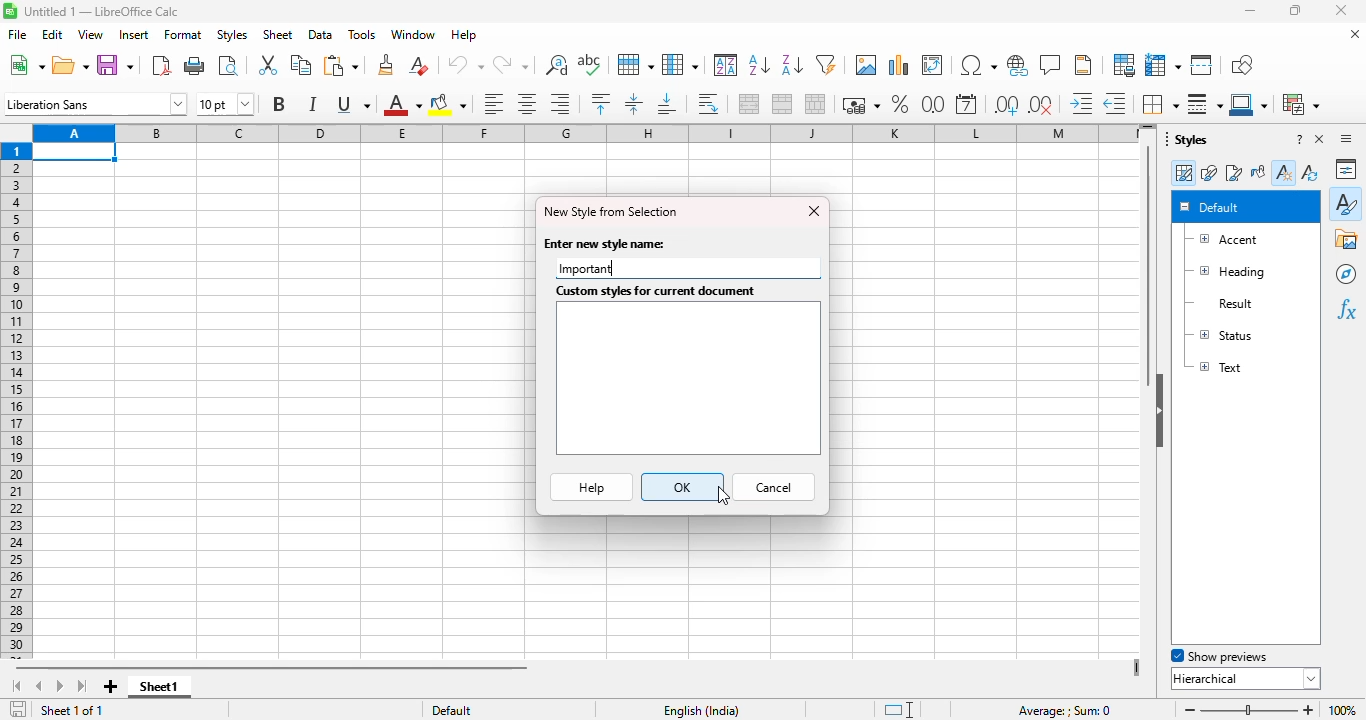 The width and height of the screenshot is (1366, 720). I want to click on borders, so click(1159, 103).